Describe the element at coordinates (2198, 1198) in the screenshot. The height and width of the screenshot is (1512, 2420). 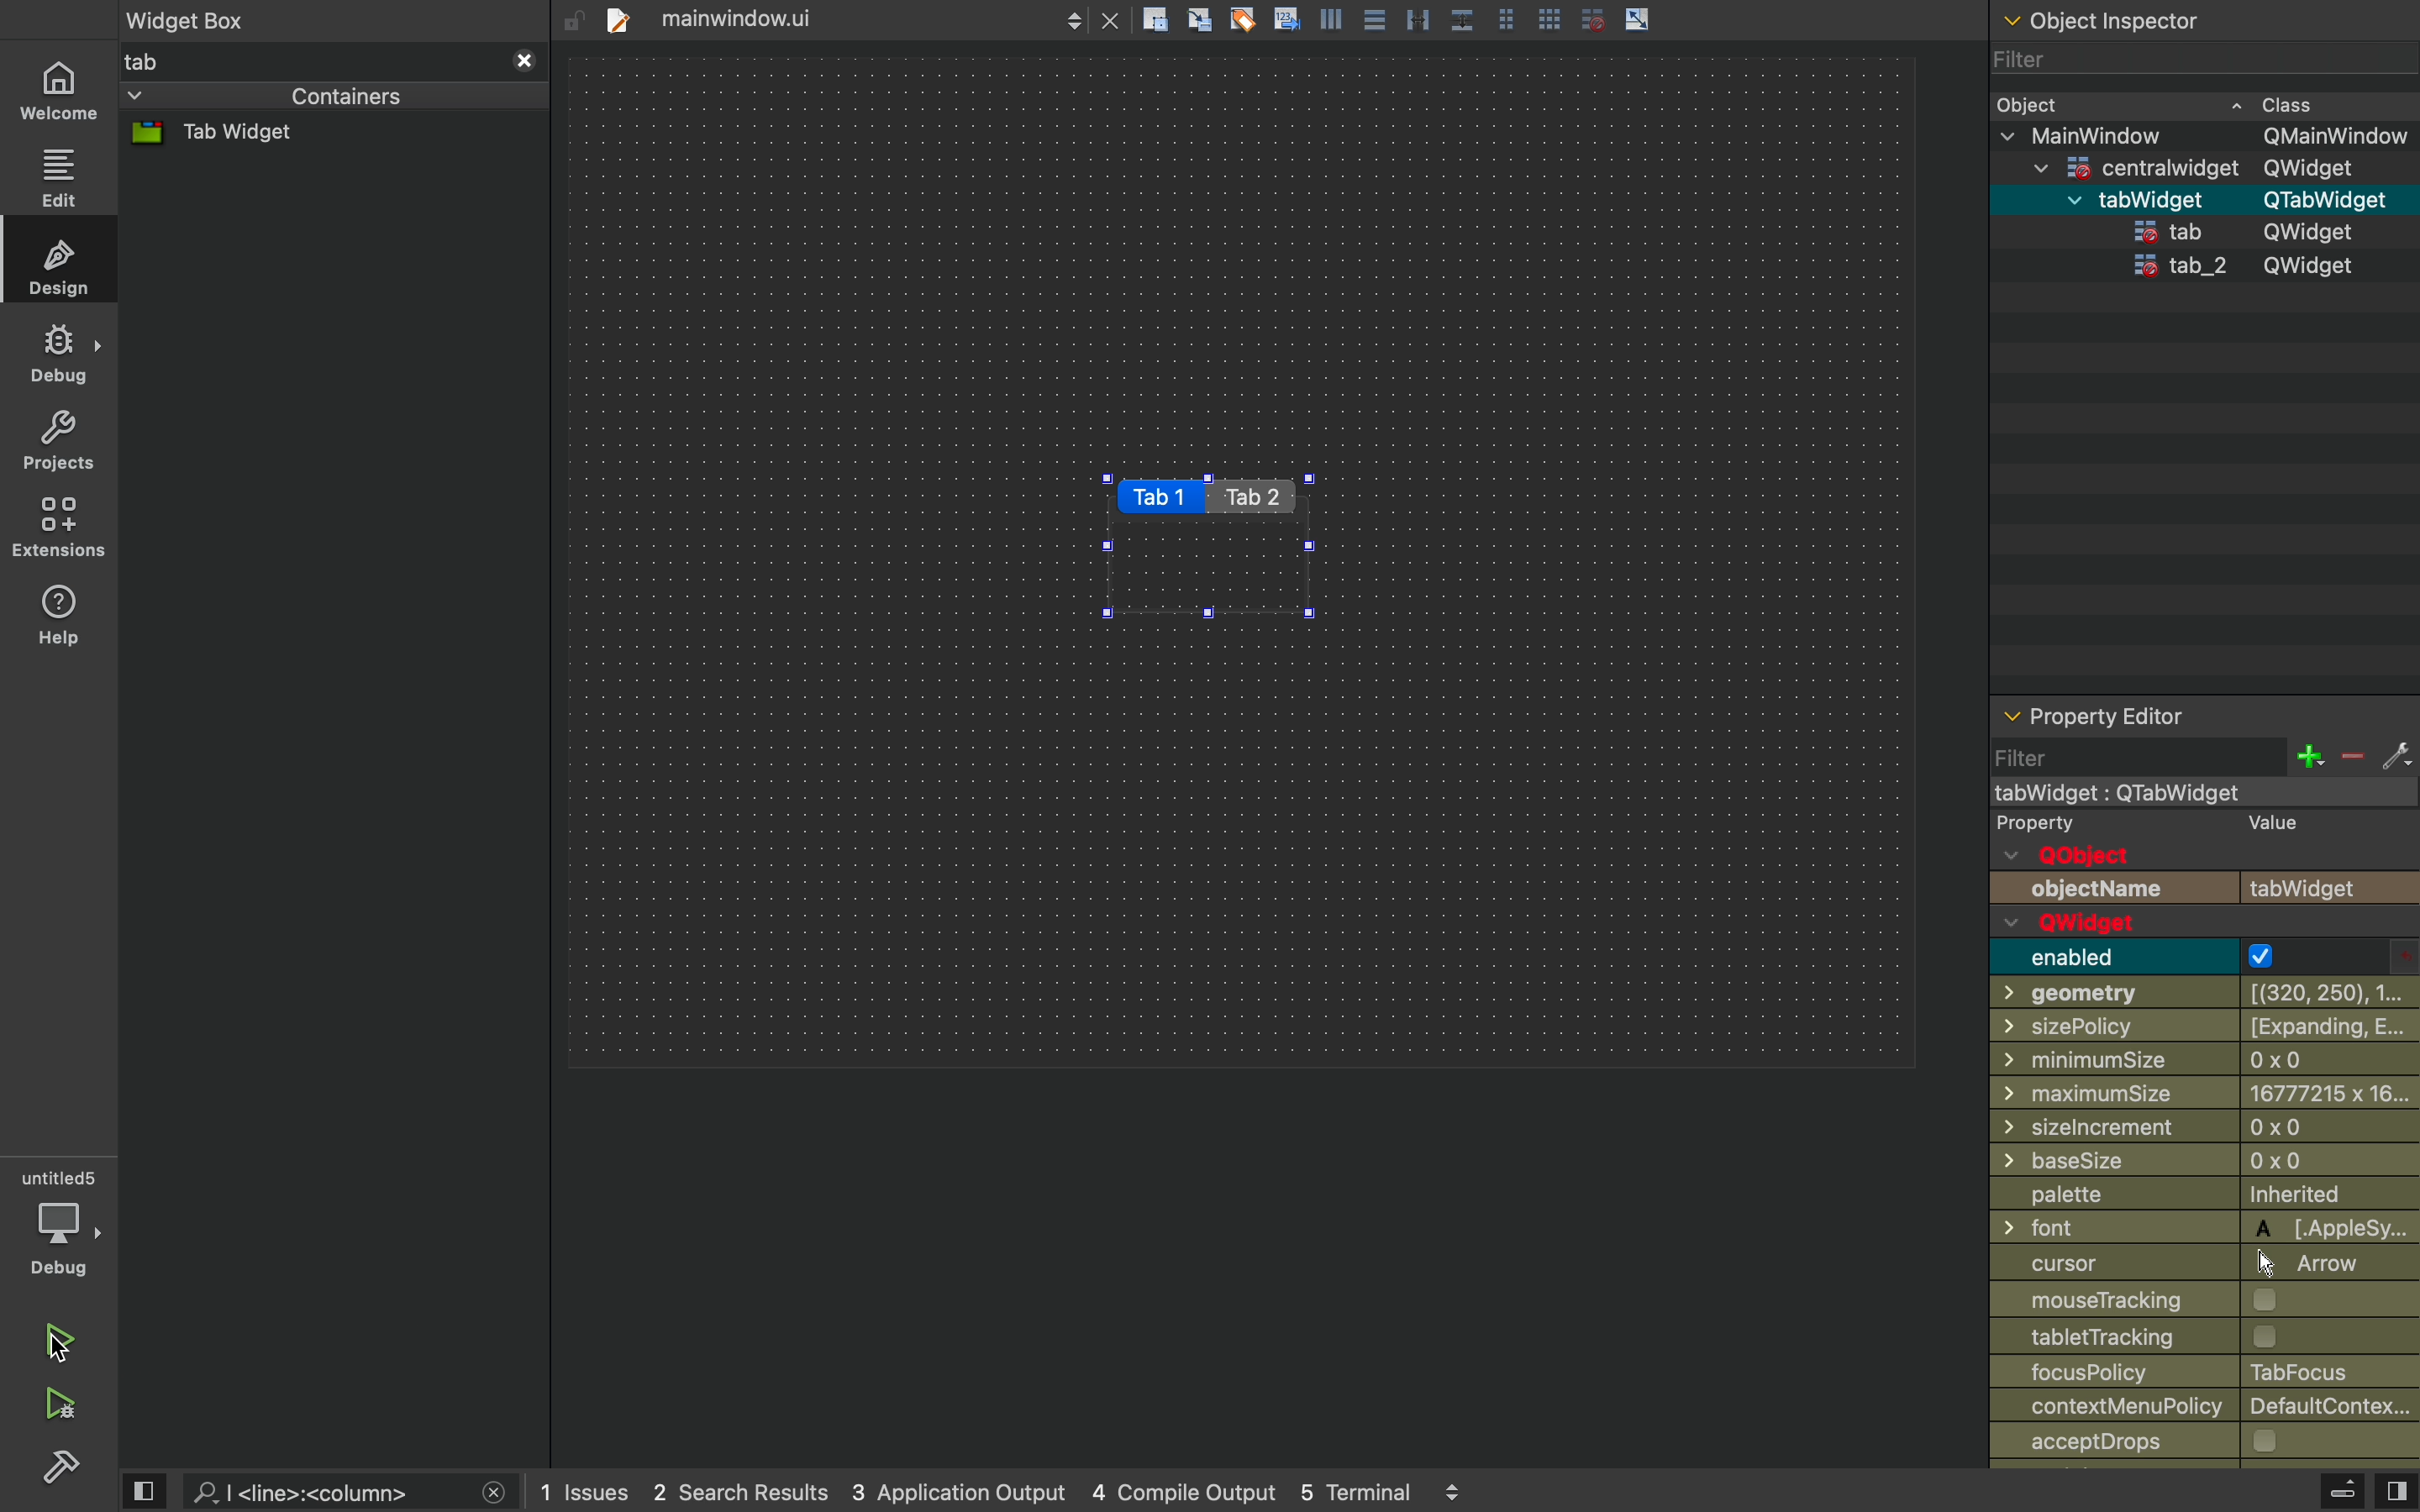
I see `palette` at that location.